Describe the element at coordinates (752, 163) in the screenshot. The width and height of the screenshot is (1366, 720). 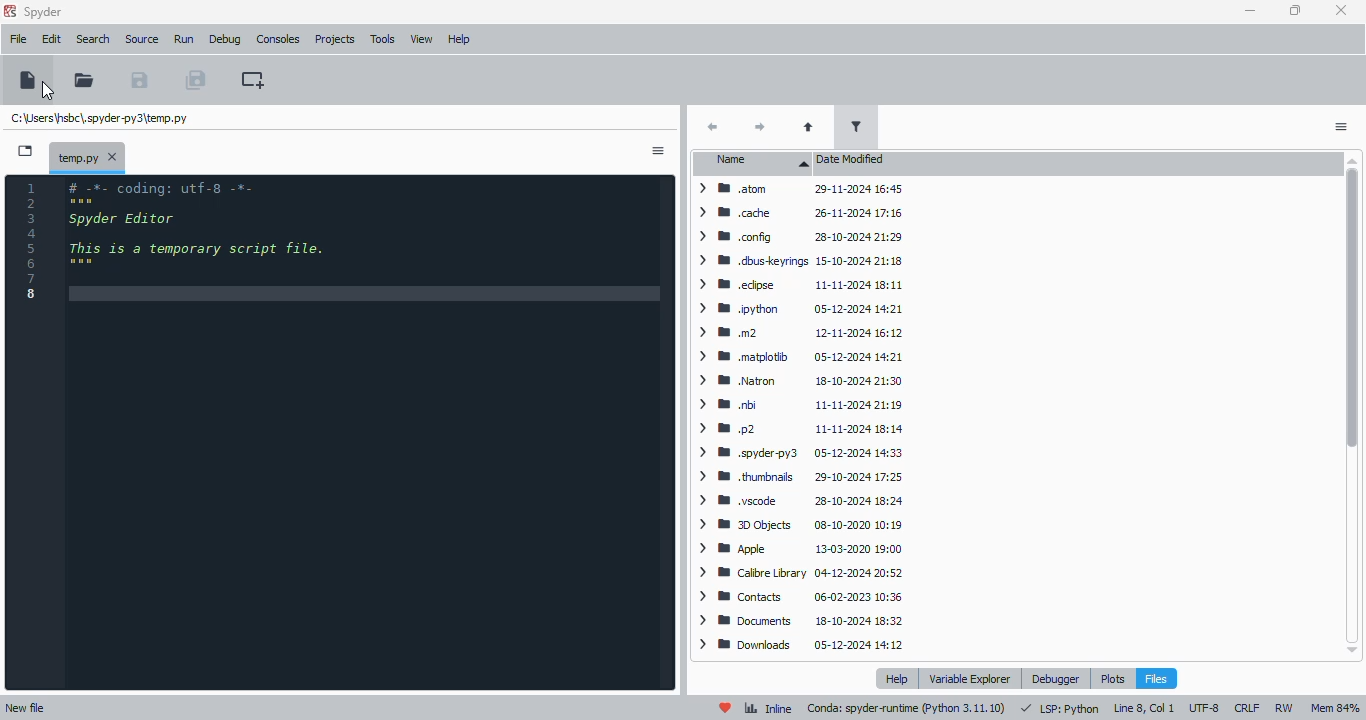
I see `name` at that location.